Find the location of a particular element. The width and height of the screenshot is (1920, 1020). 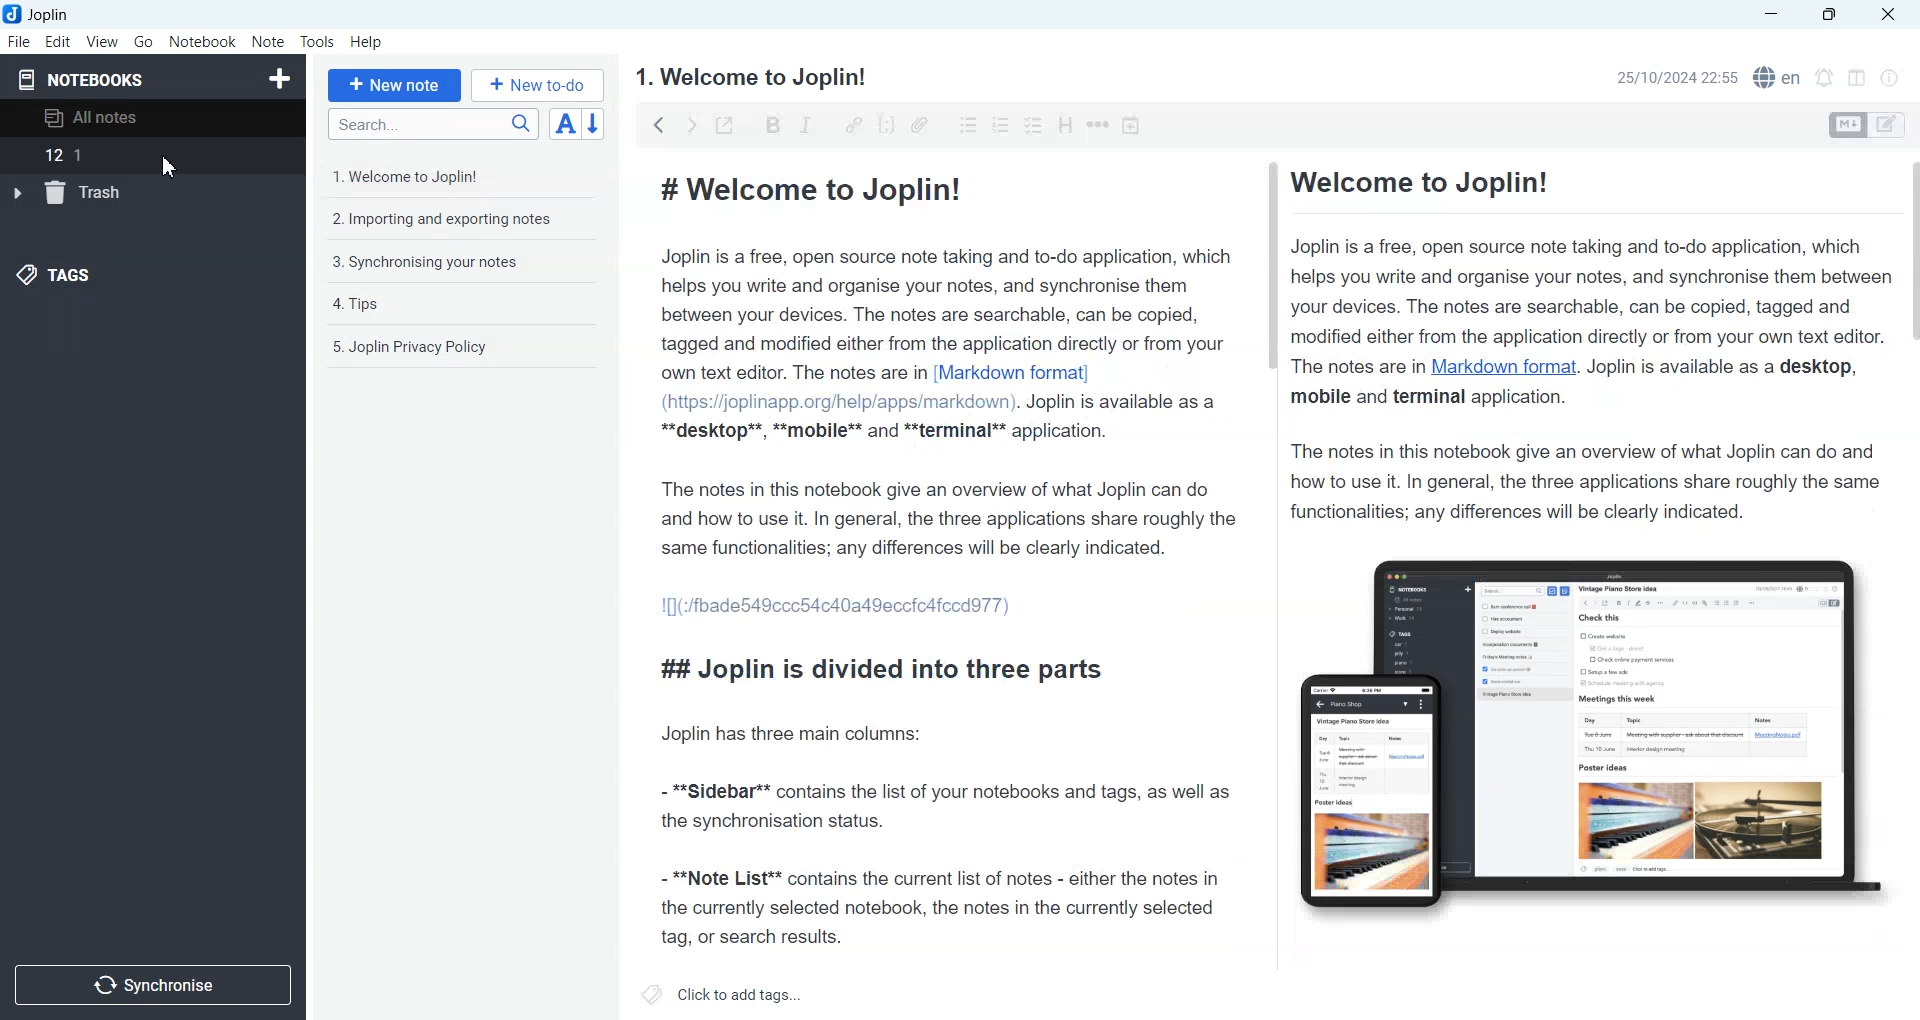

Bulleted list is located at coordinates (964, 124).